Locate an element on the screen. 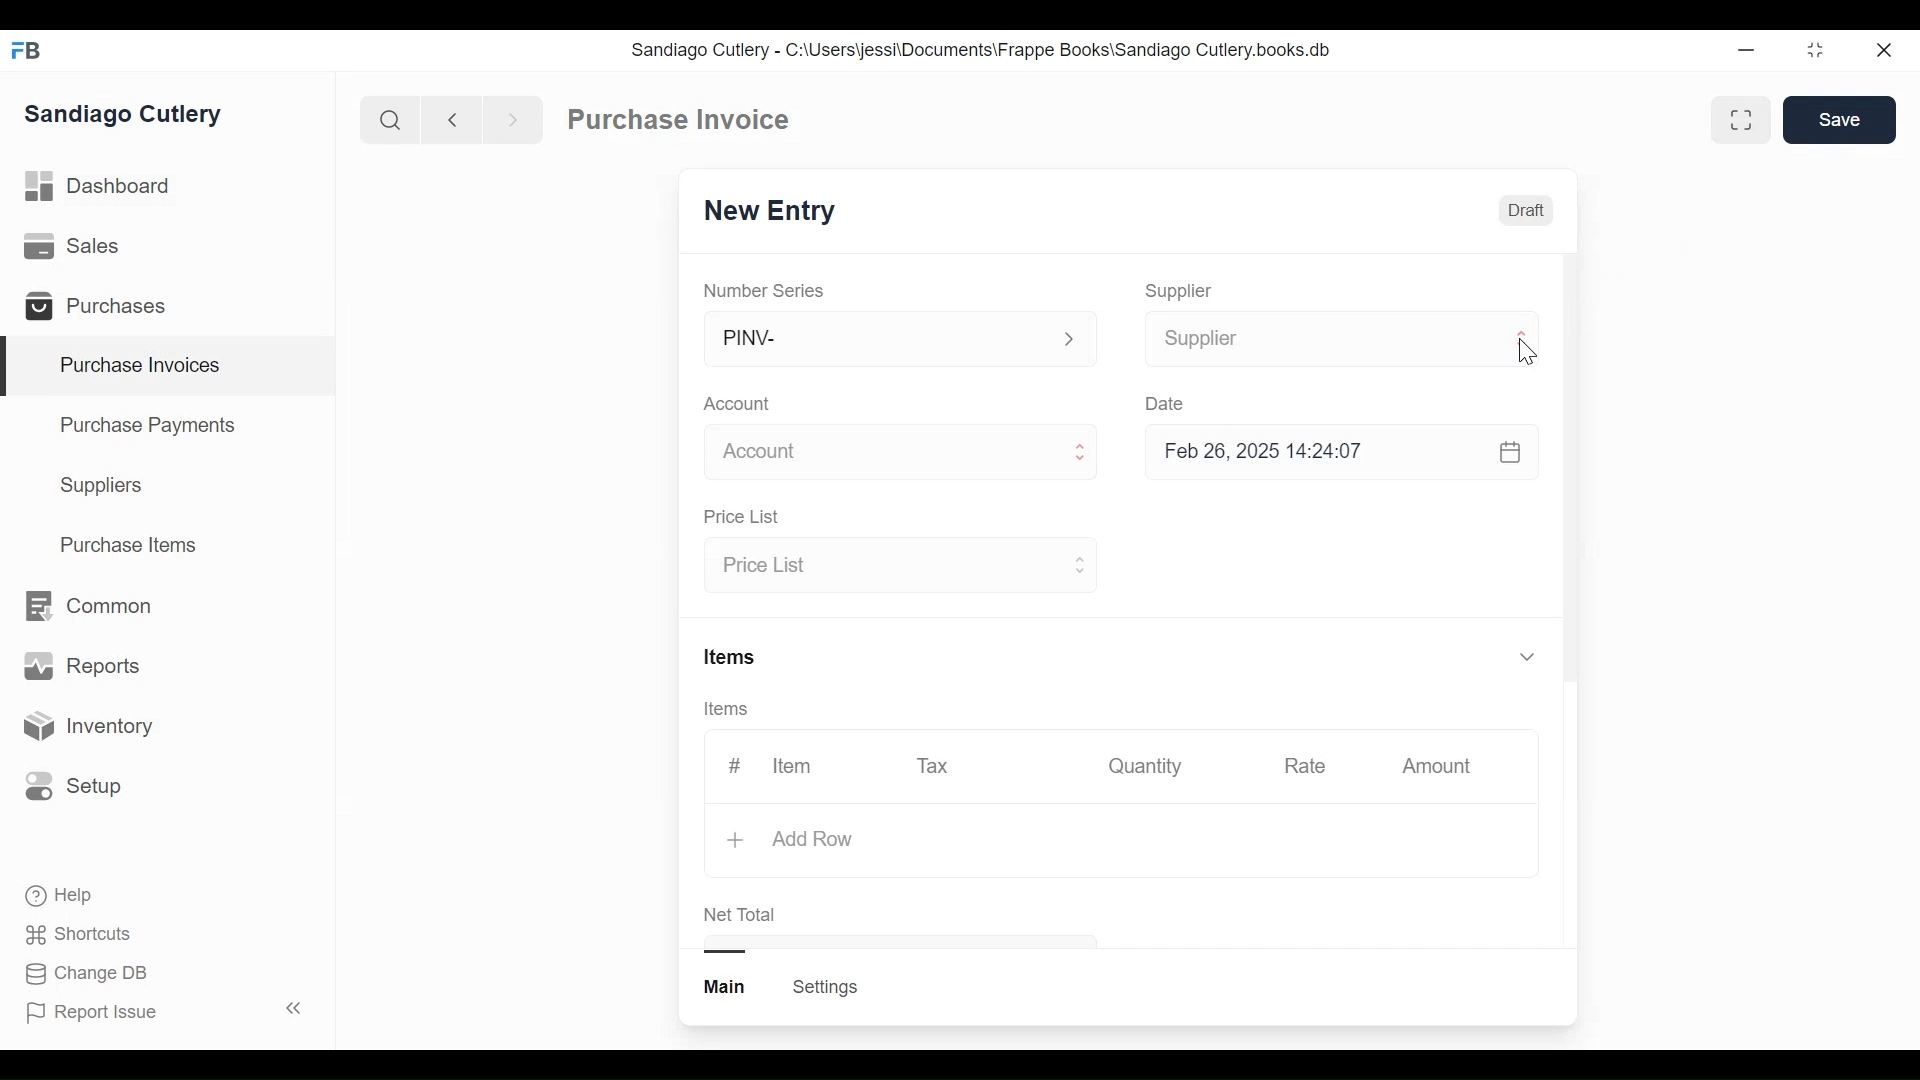 The image size is (1920, 1080). Inventory is located at coordinates (86, 727).